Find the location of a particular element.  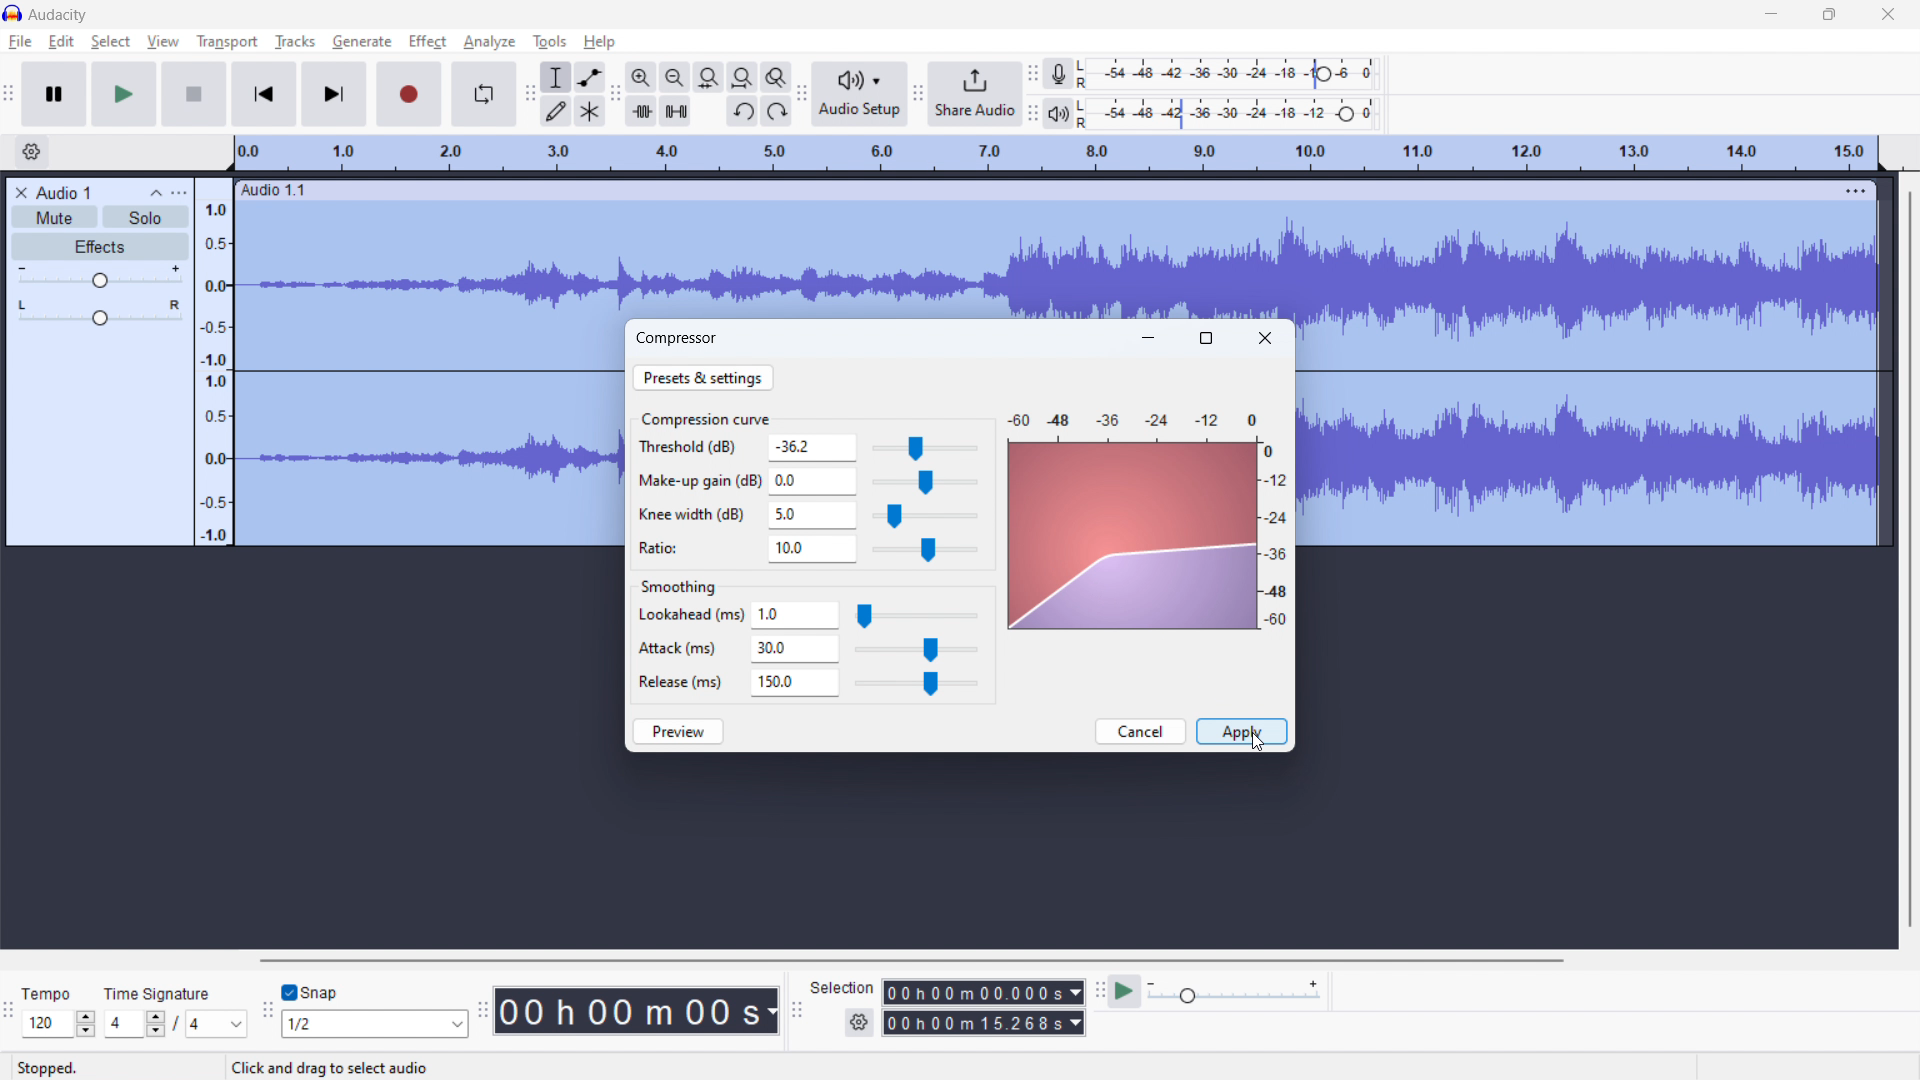

redo is located at coordinates (776, 111).